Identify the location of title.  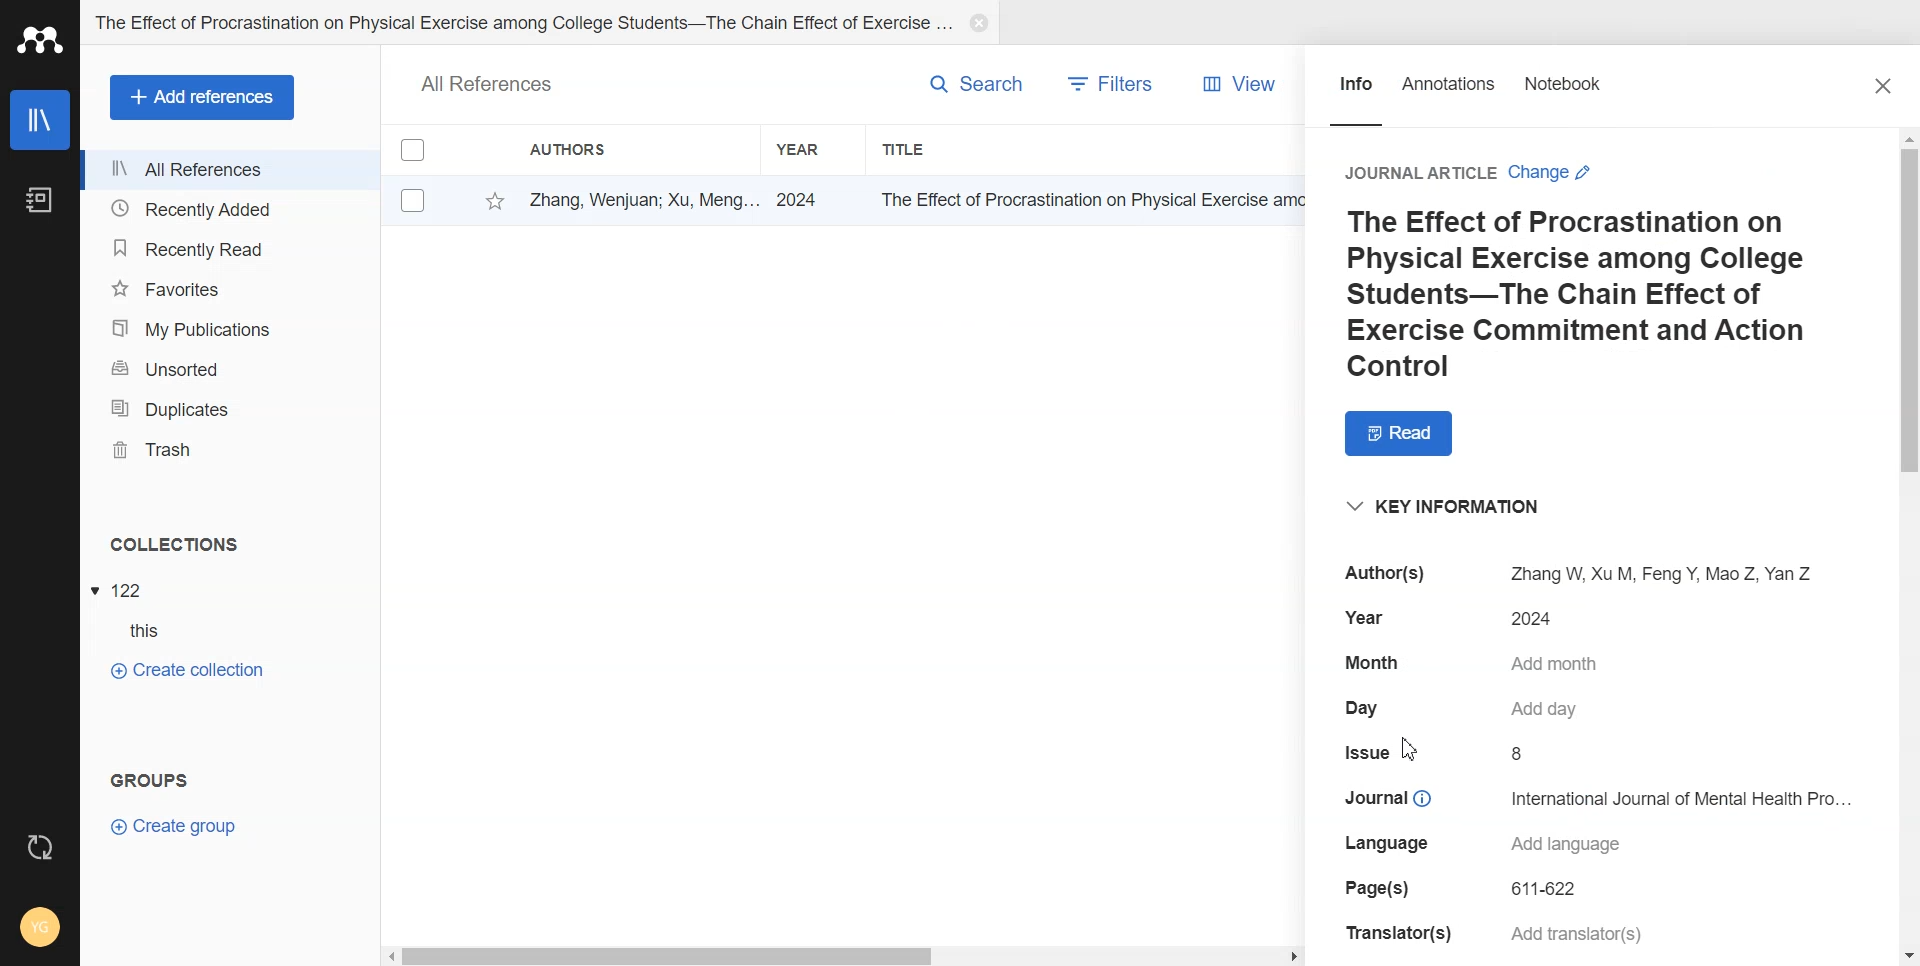
(1088, 199).